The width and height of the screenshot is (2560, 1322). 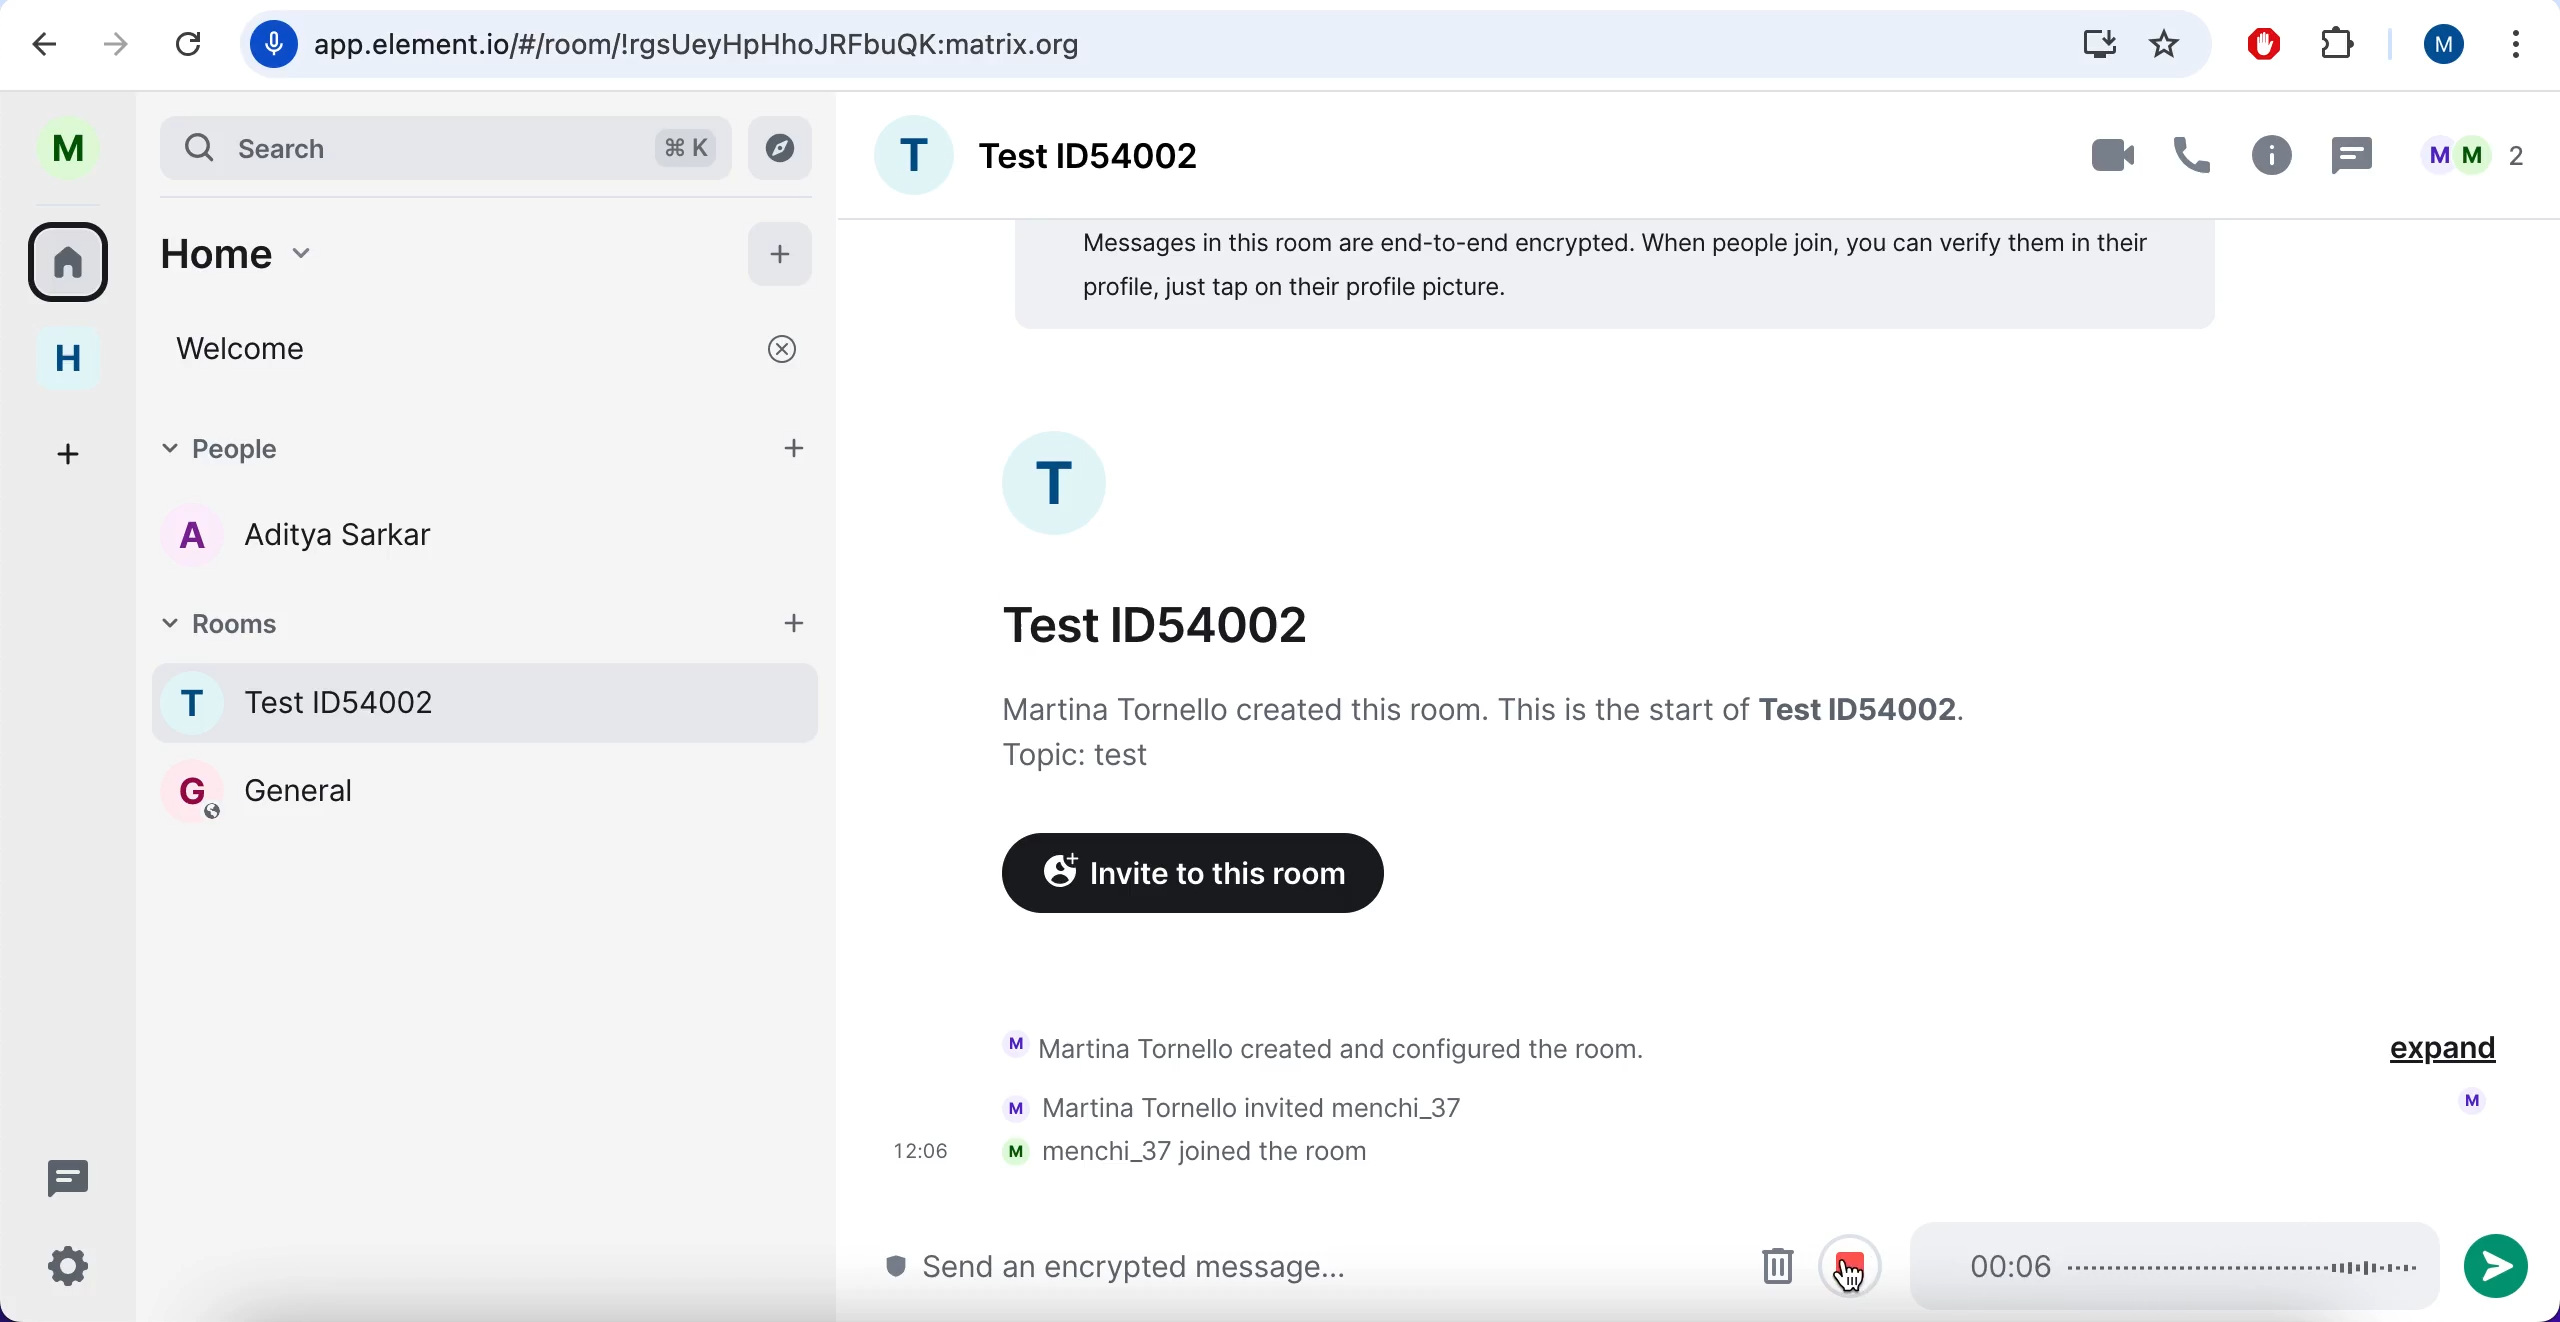 What do you see at coordinates (1128, 1268) in the screenshot?
I see `send a encrypted message` at bounding box center [1128, 1268].